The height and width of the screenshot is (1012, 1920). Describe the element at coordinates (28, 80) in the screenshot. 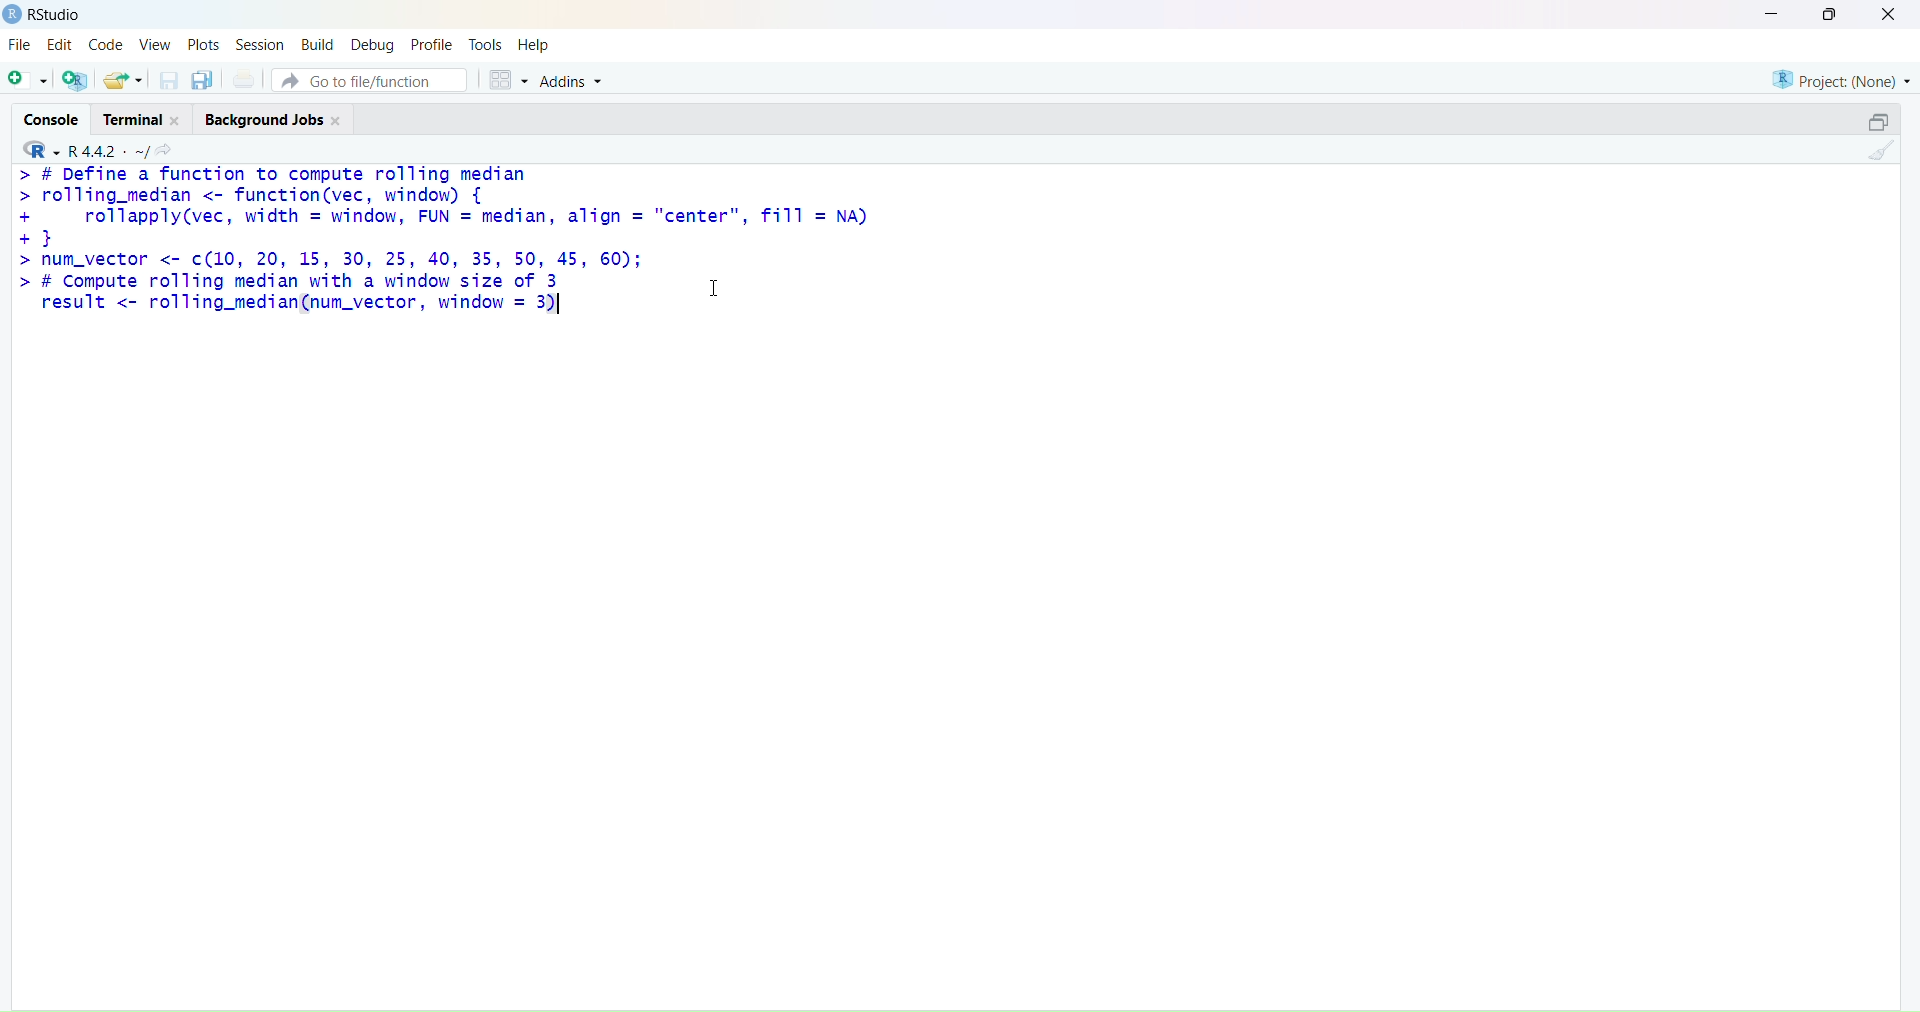

I see `add file as` at that location.